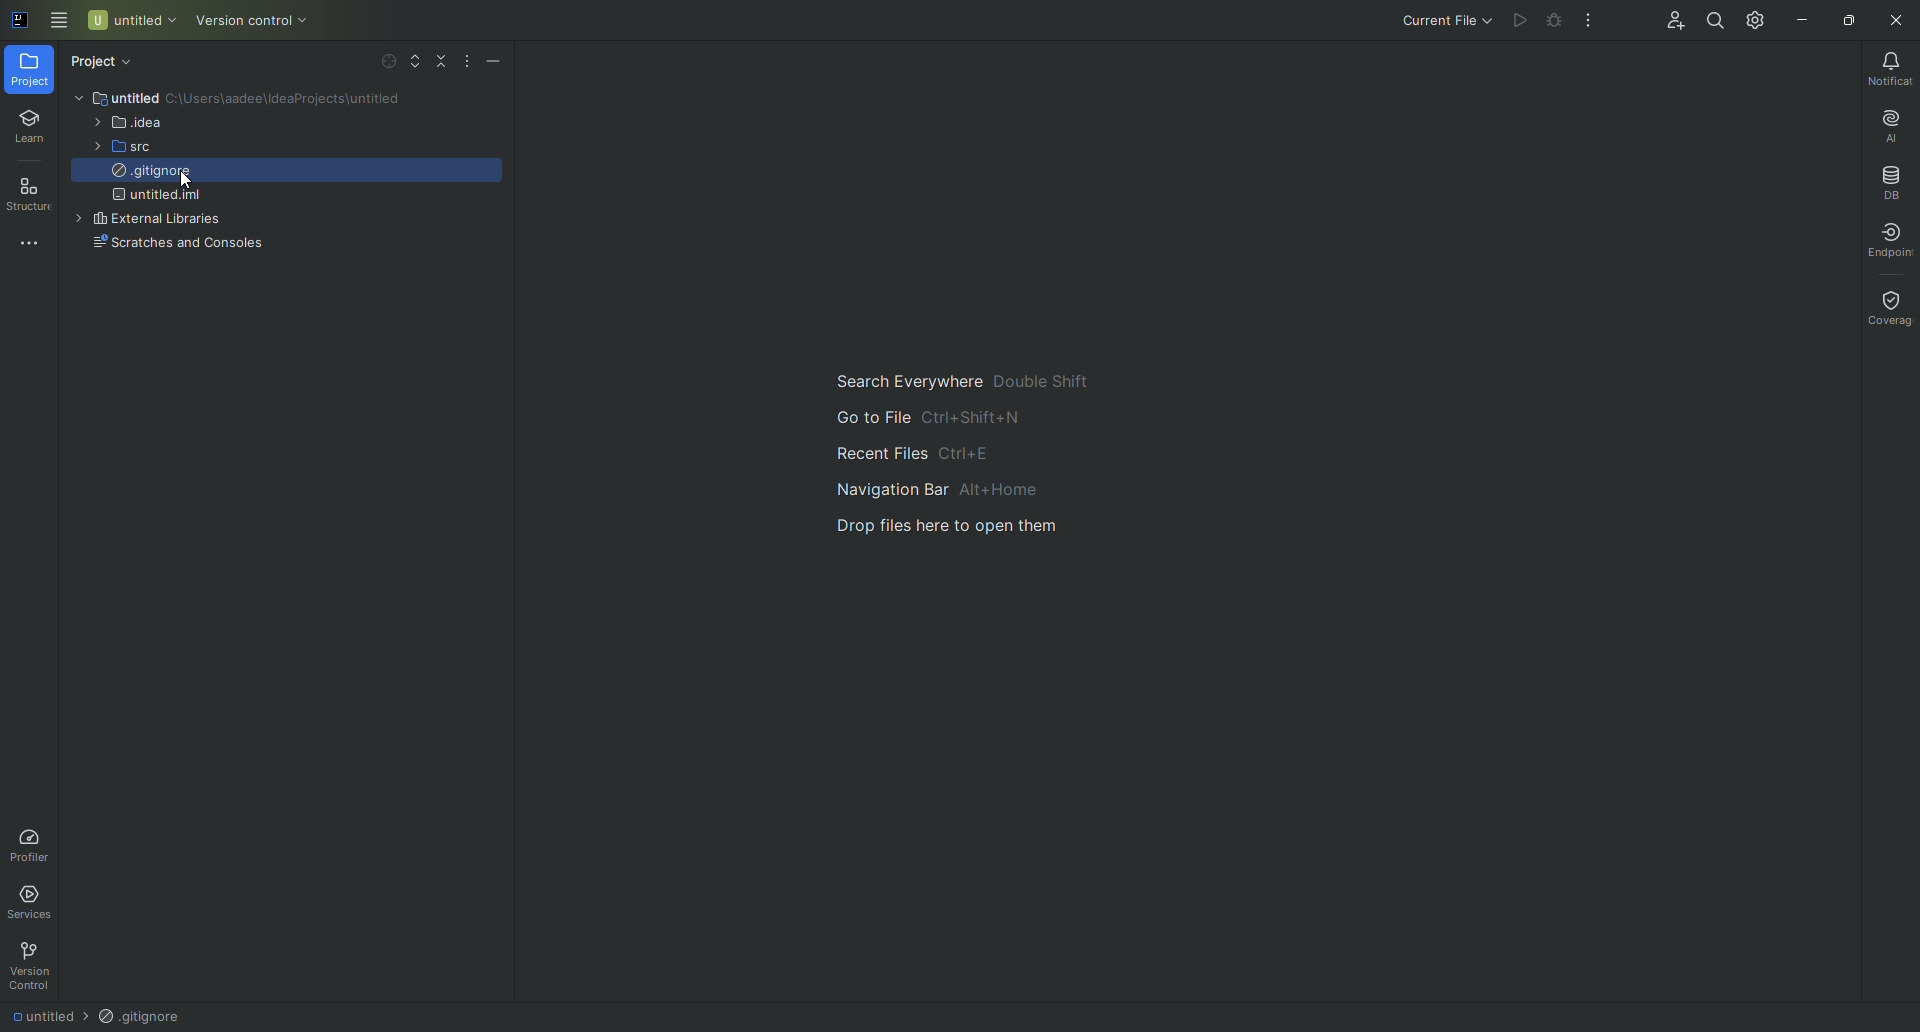 The height and width of the screenshot is (1032, 1920). I want to click on Collapse, so click(446, 63).